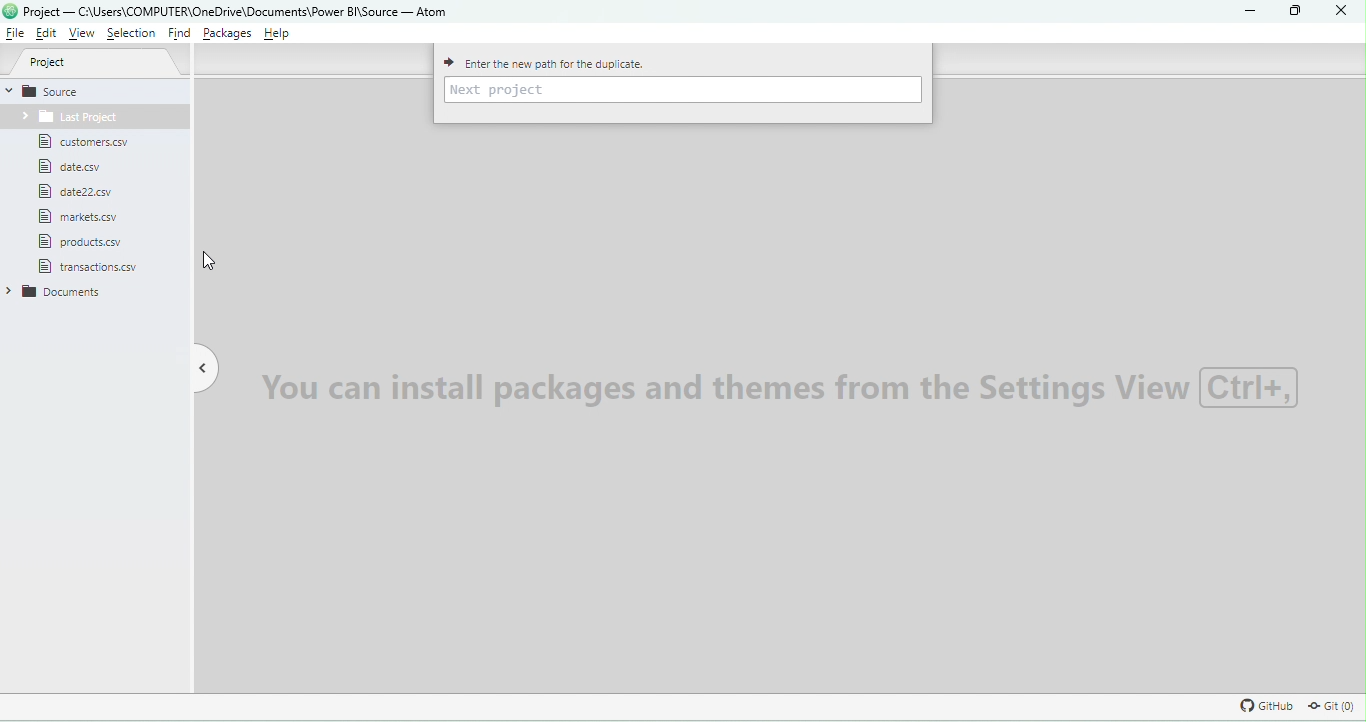 This screenshot has width=1366, height=722. I want to click on logo, so click(11, 13).